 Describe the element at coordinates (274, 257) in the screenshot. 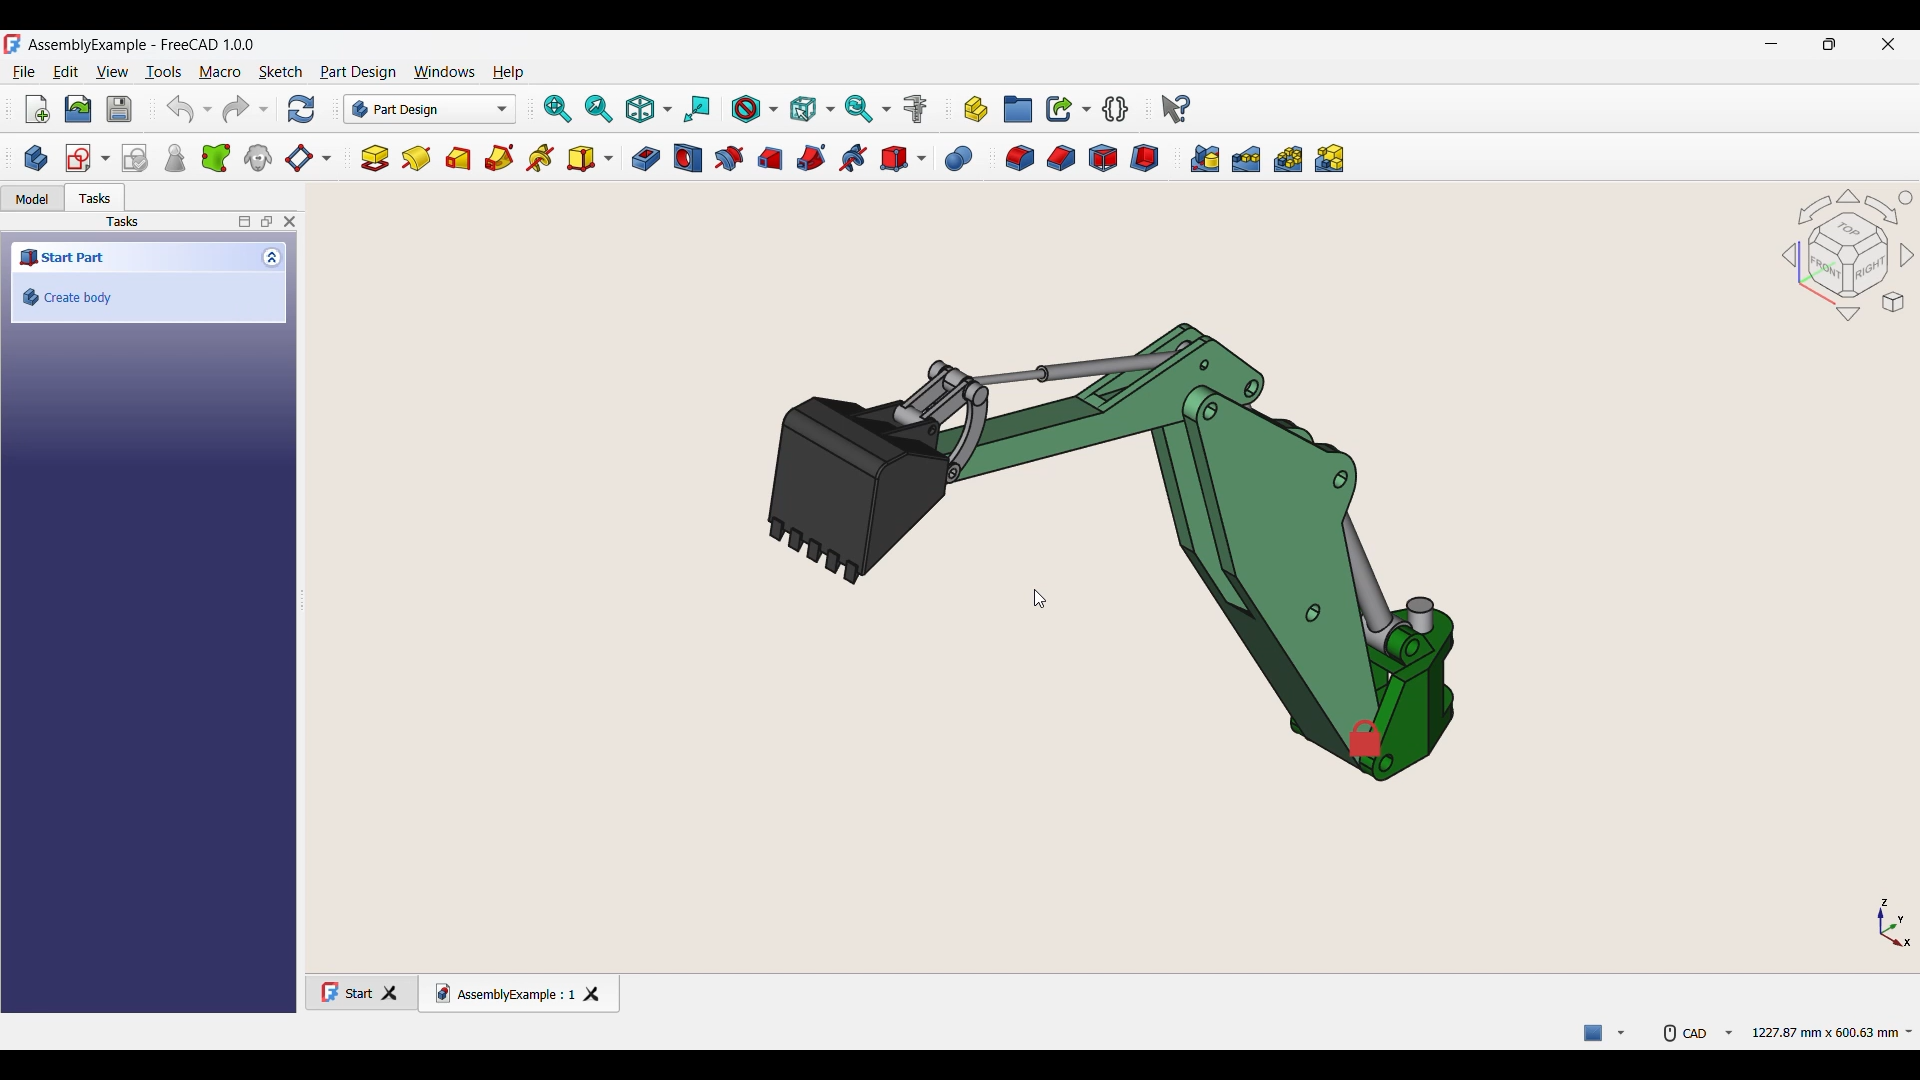

I see `Collapse` at that location.